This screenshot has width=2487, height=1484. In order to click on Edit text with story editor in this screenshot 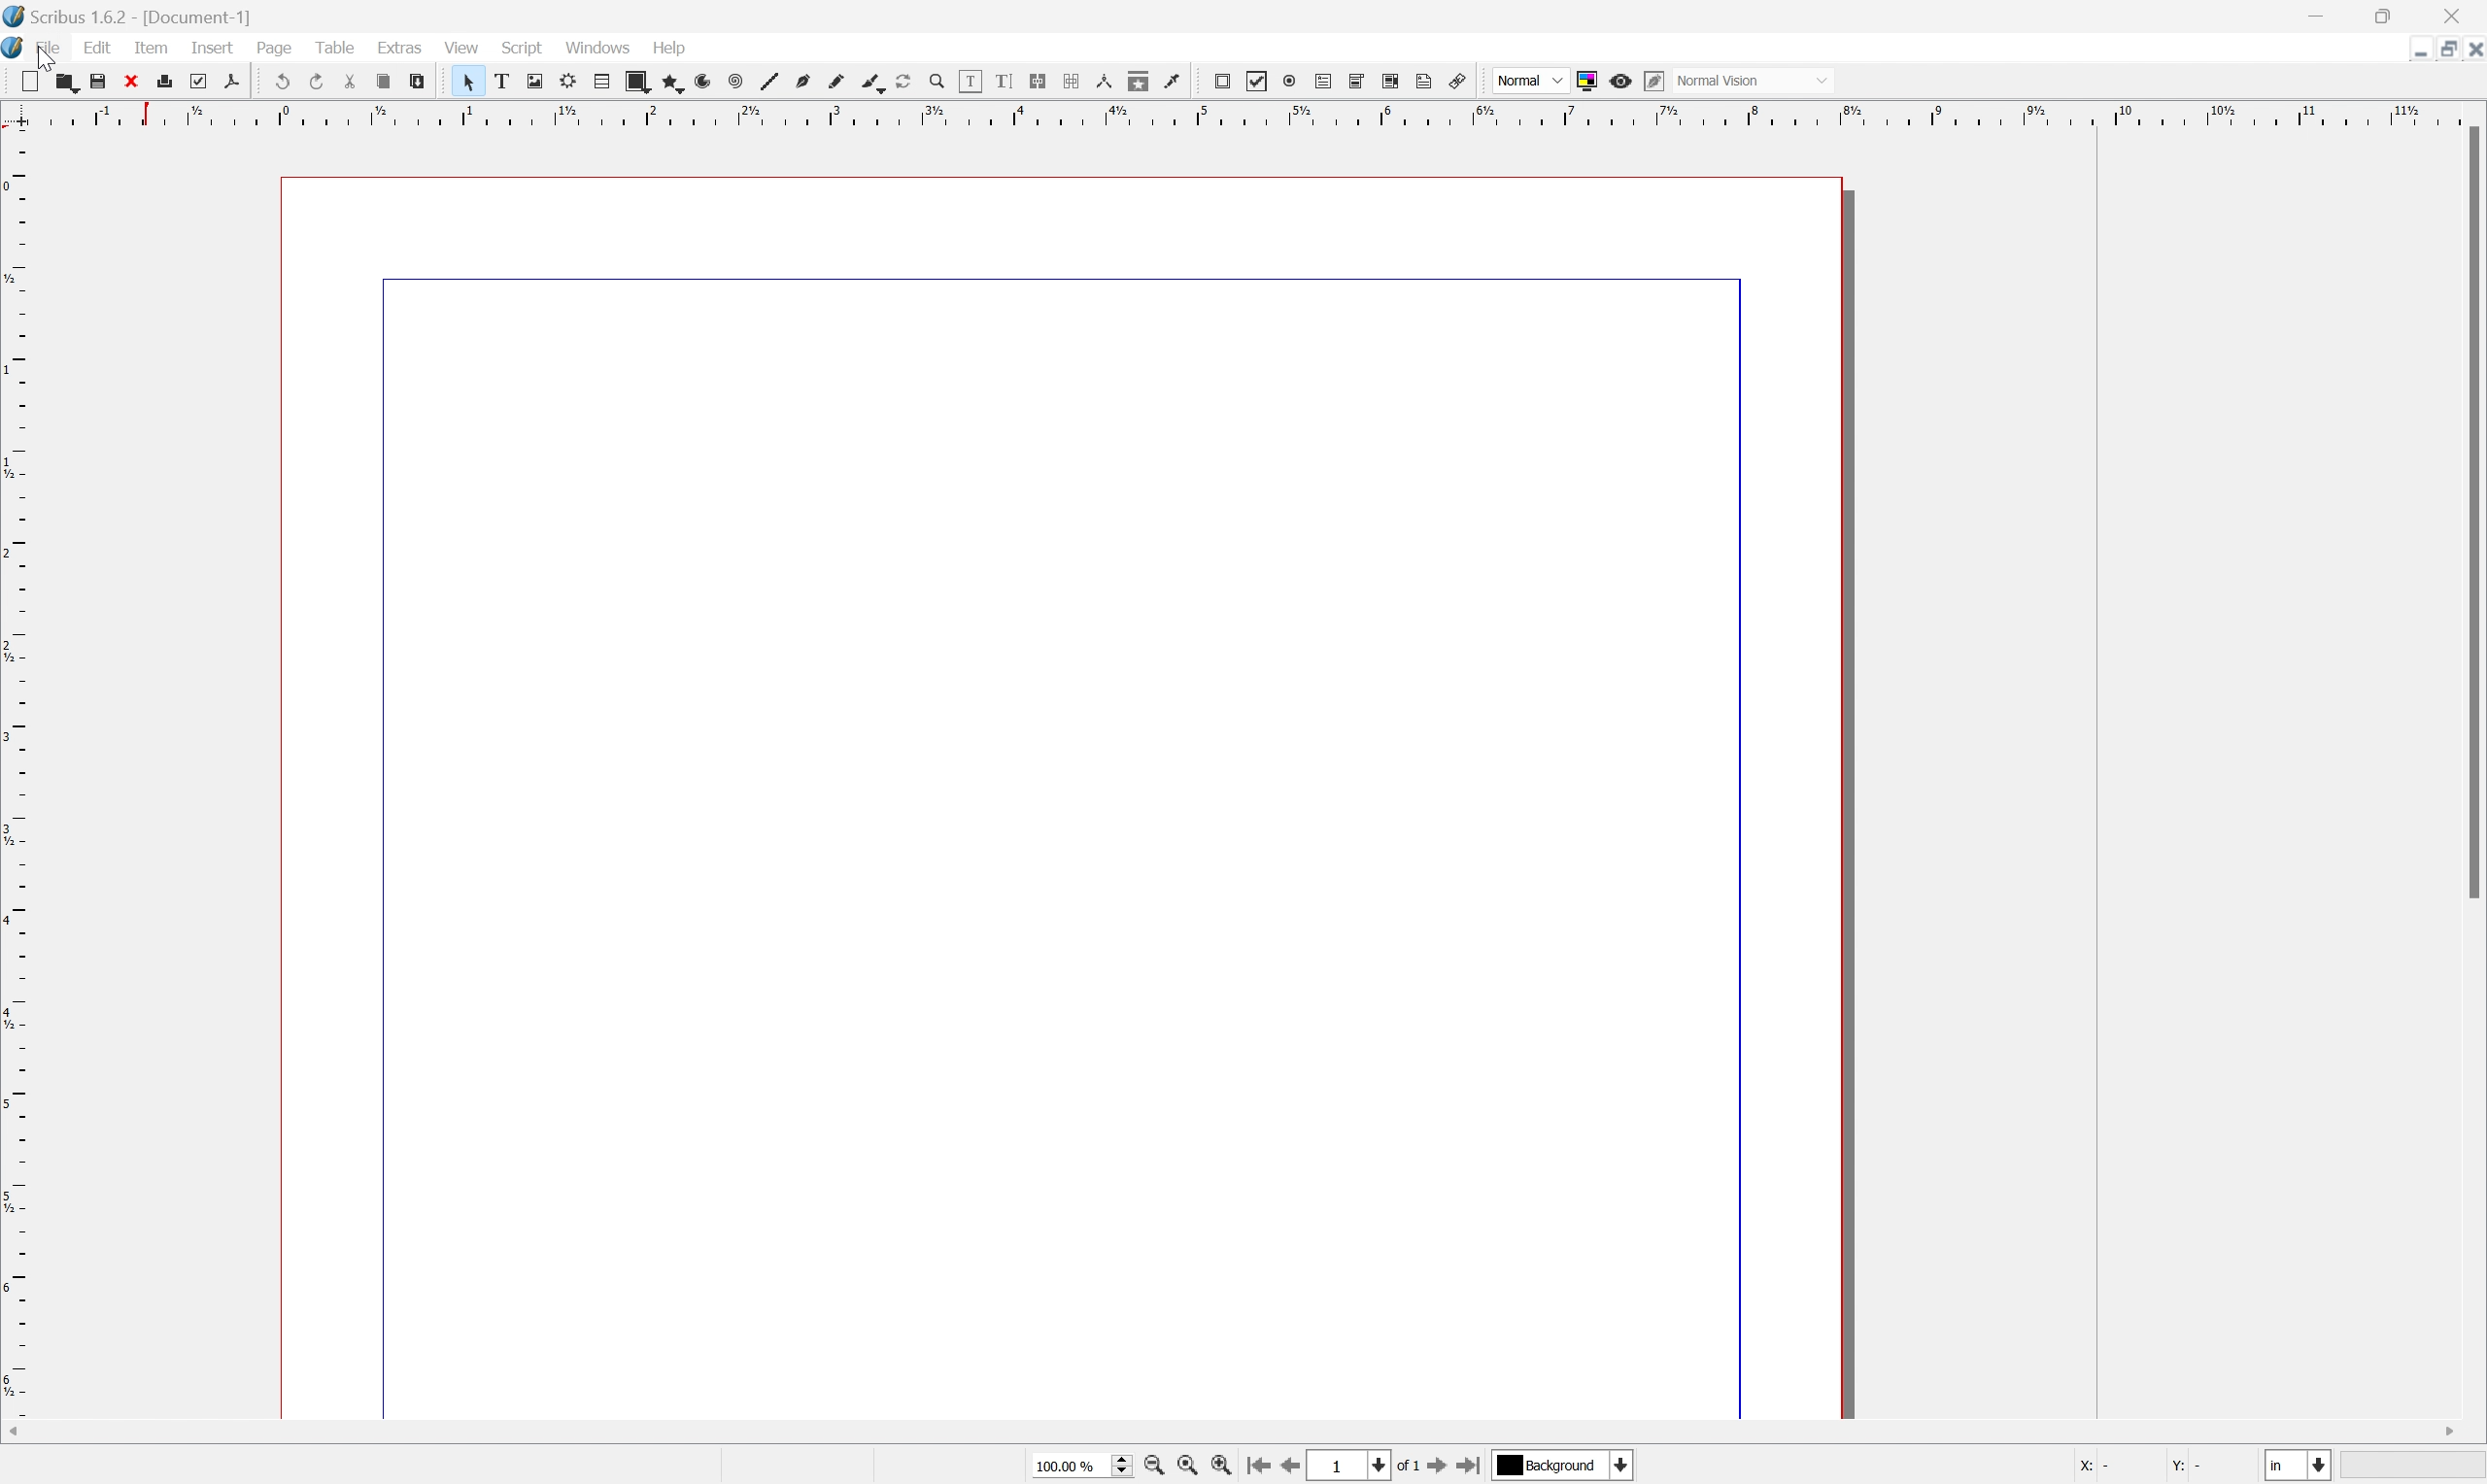, I will do `click(1006, 81)`.